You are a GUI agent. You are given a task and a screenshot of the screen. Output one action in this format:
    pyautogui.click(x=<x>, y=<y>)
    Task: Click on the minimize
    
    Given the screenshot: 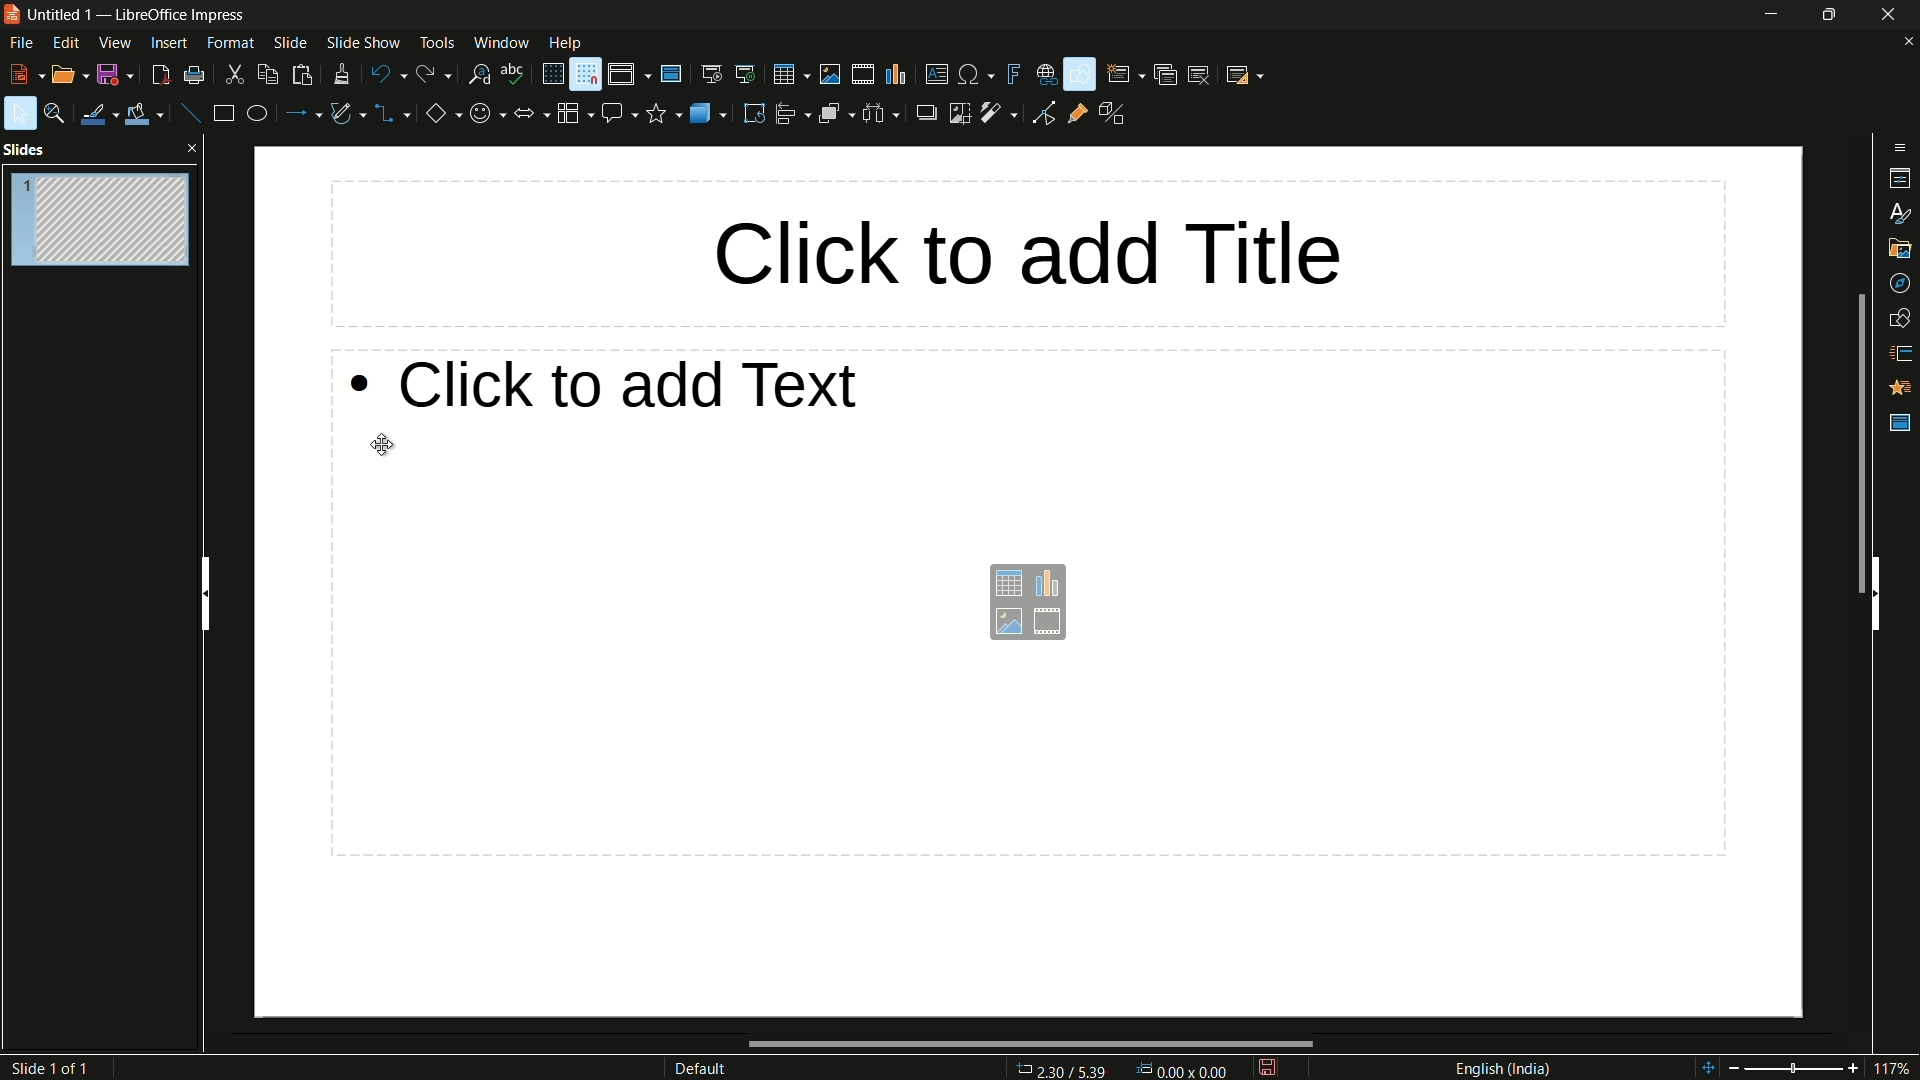 What is the action you would take?
    pyautogui.click(x=1766, y=14)
    